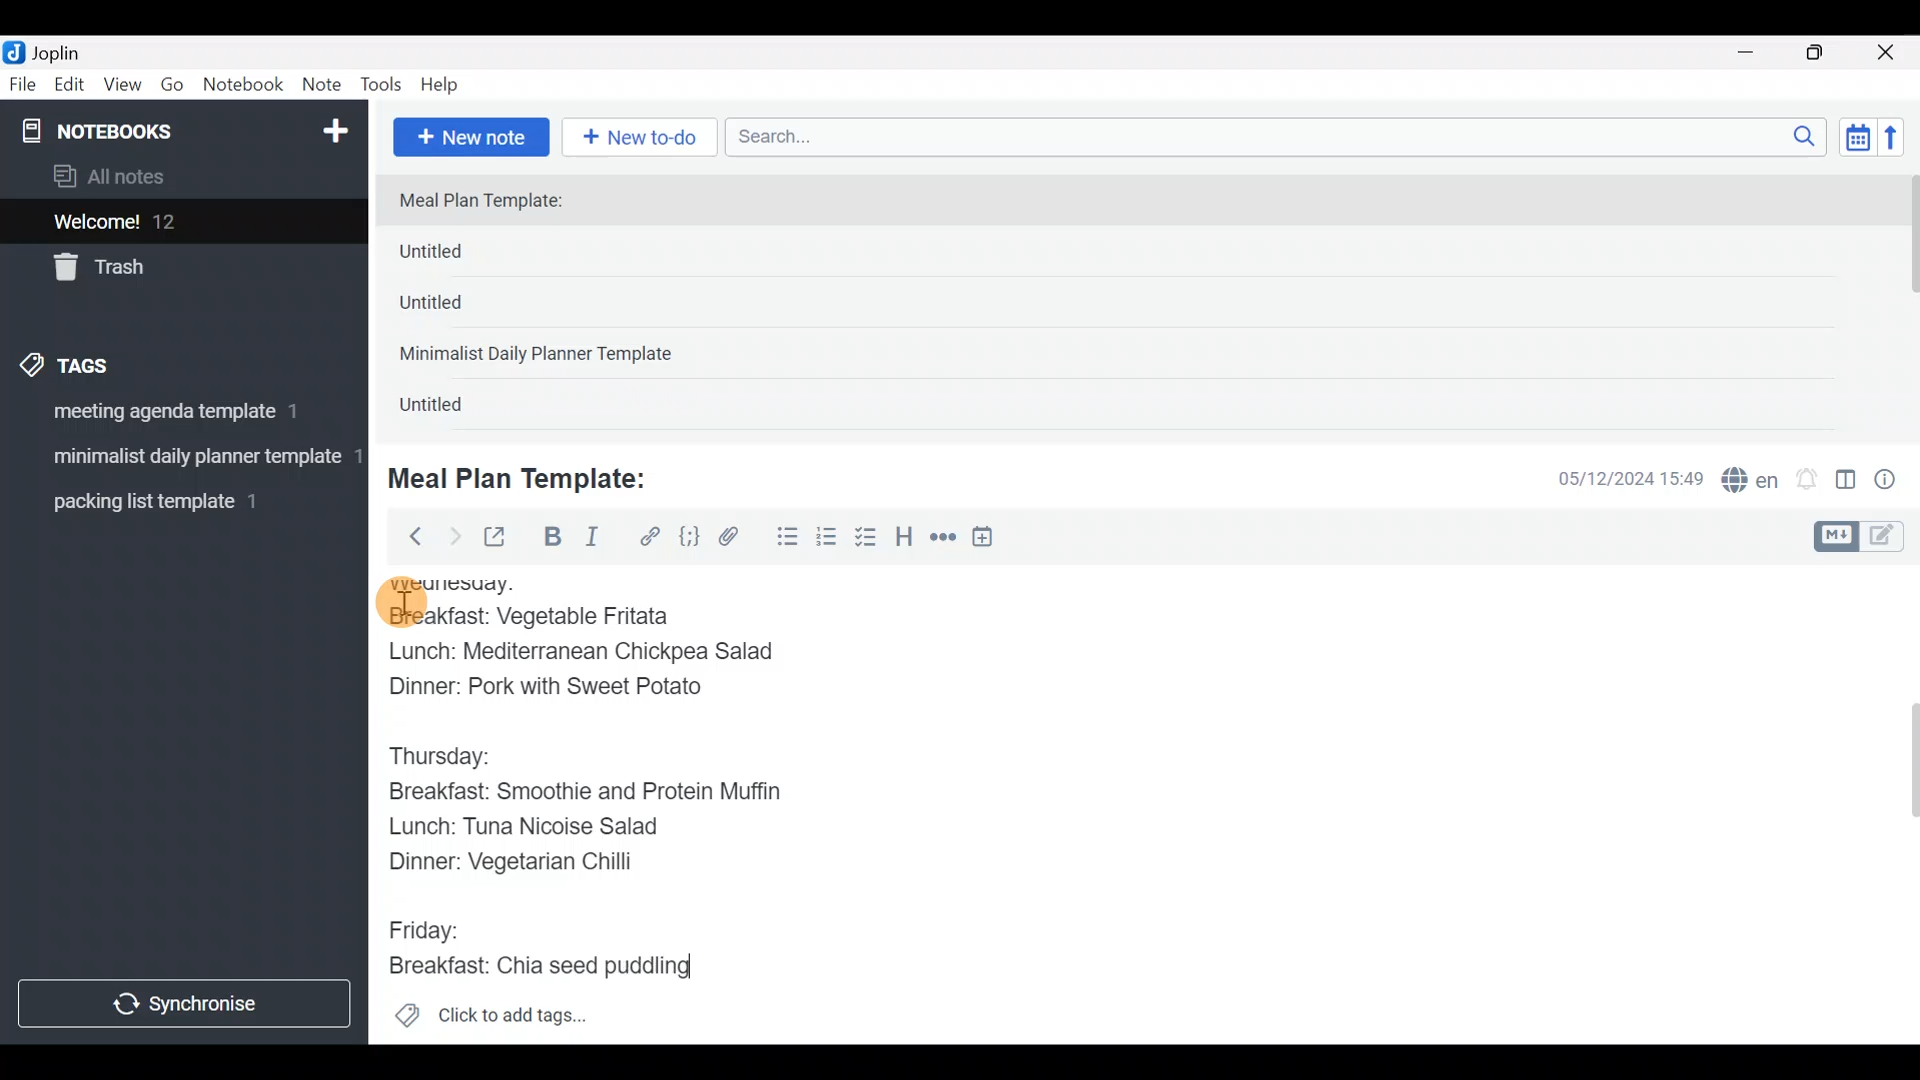 The width and height of the screenshot is (1920, 1080). I want to click on Breakfast: Vegetable Fritata, so click(552, 617).